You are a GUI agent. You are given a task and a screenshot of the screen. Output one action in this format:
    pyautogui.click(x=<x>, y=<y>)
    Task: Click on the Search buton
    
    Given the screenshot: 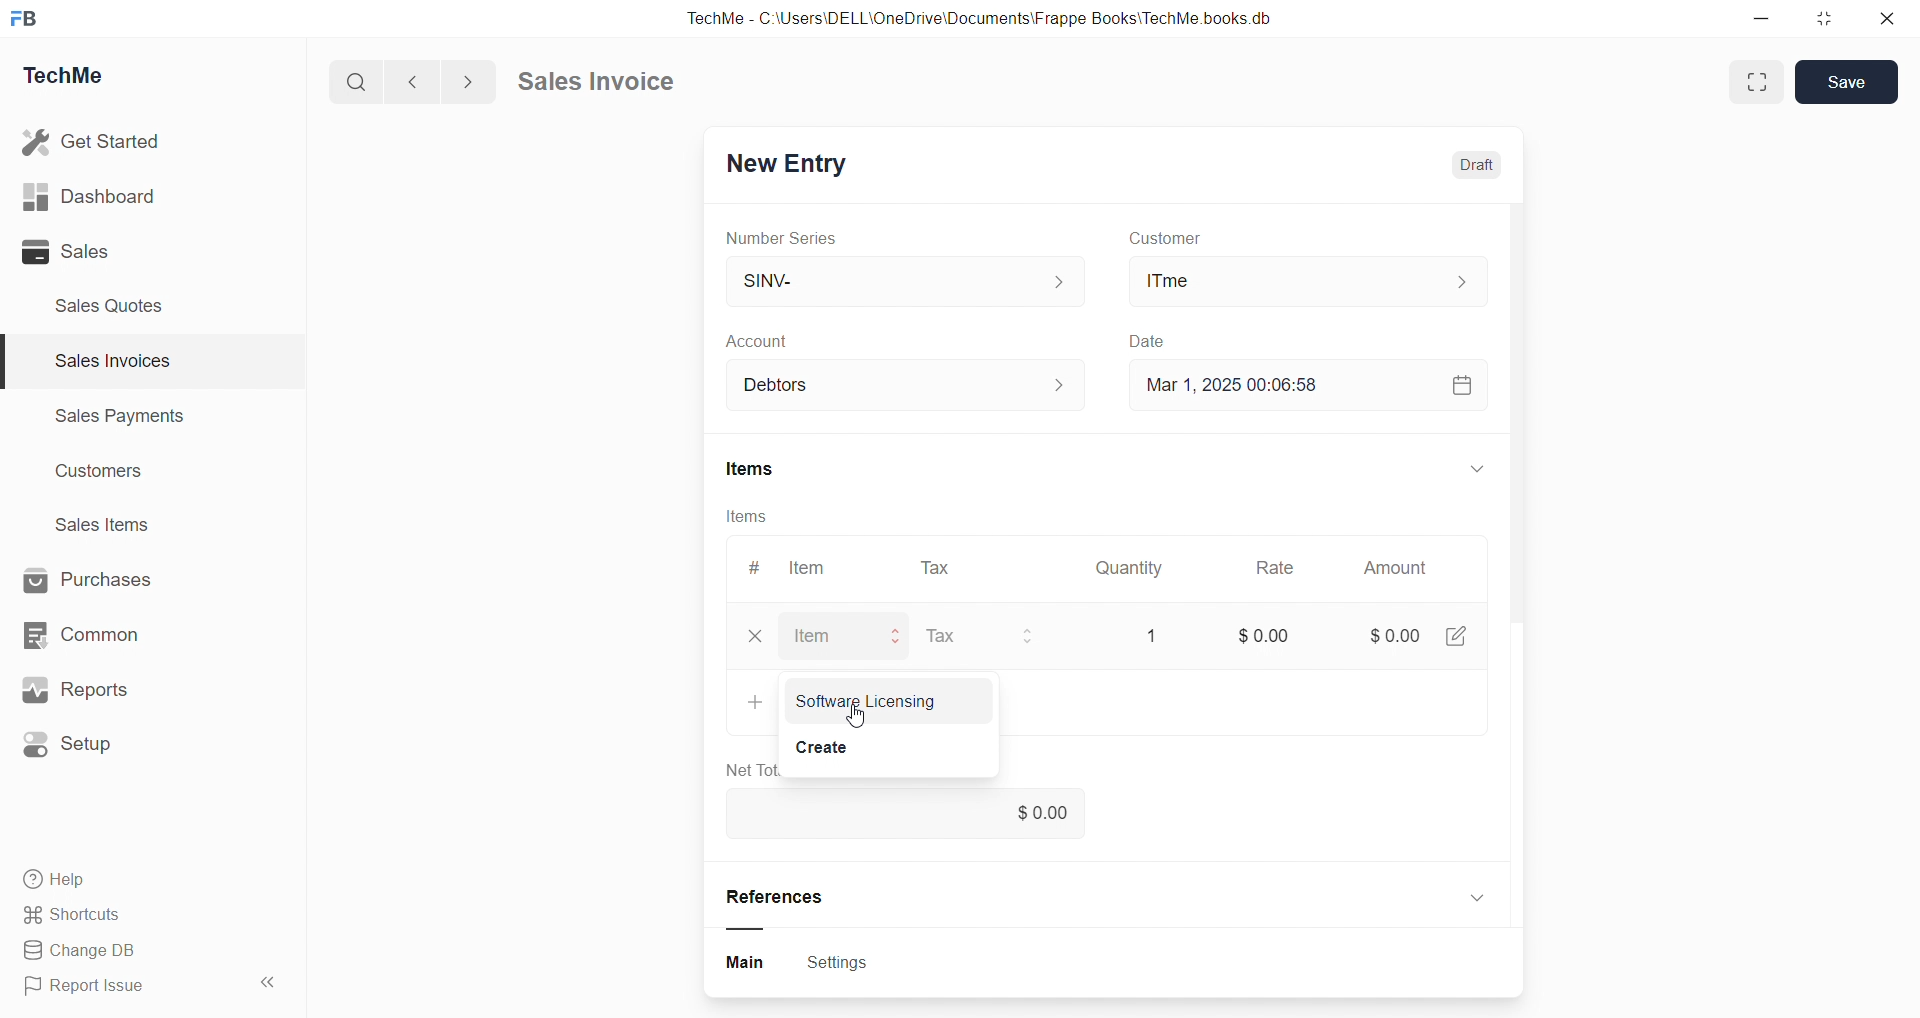 What is the action you would take?
    pyautogui.click(x=359, y=82)
    